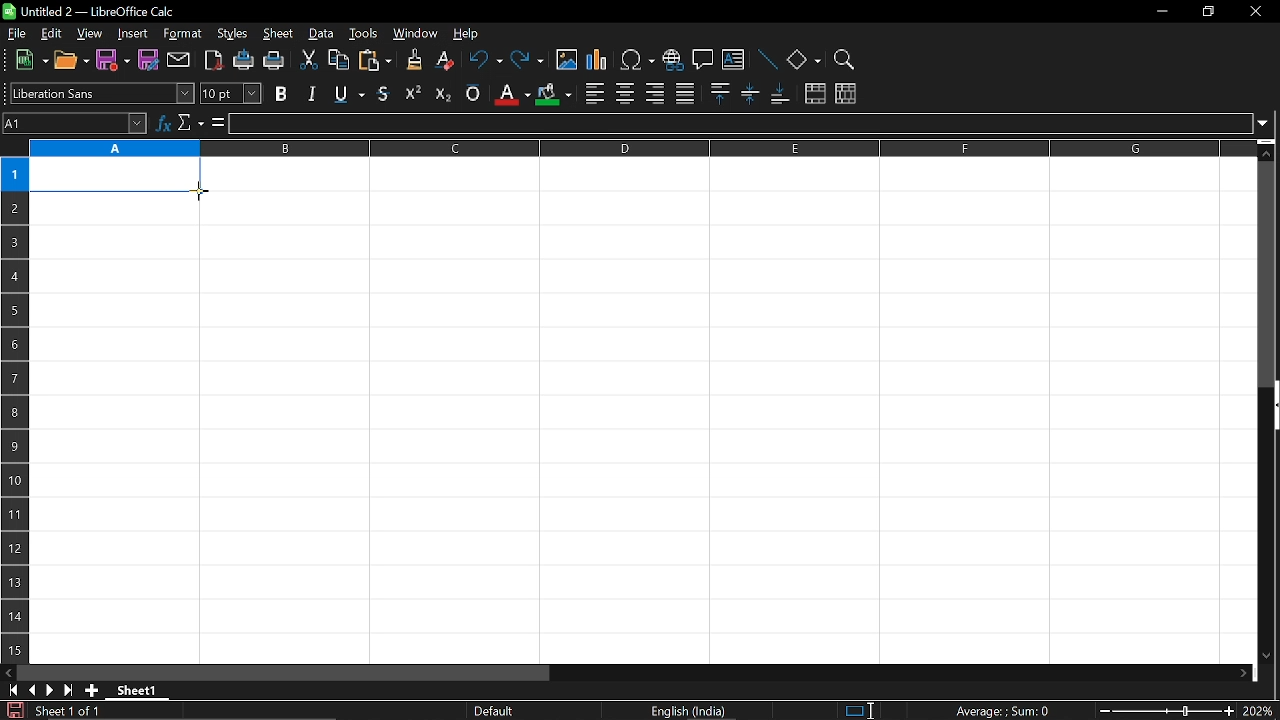 The width and height of the screenshot is (1280, 720). Describe the element at coordinates (27, 61) in the screenshot. I see `new` at that location.